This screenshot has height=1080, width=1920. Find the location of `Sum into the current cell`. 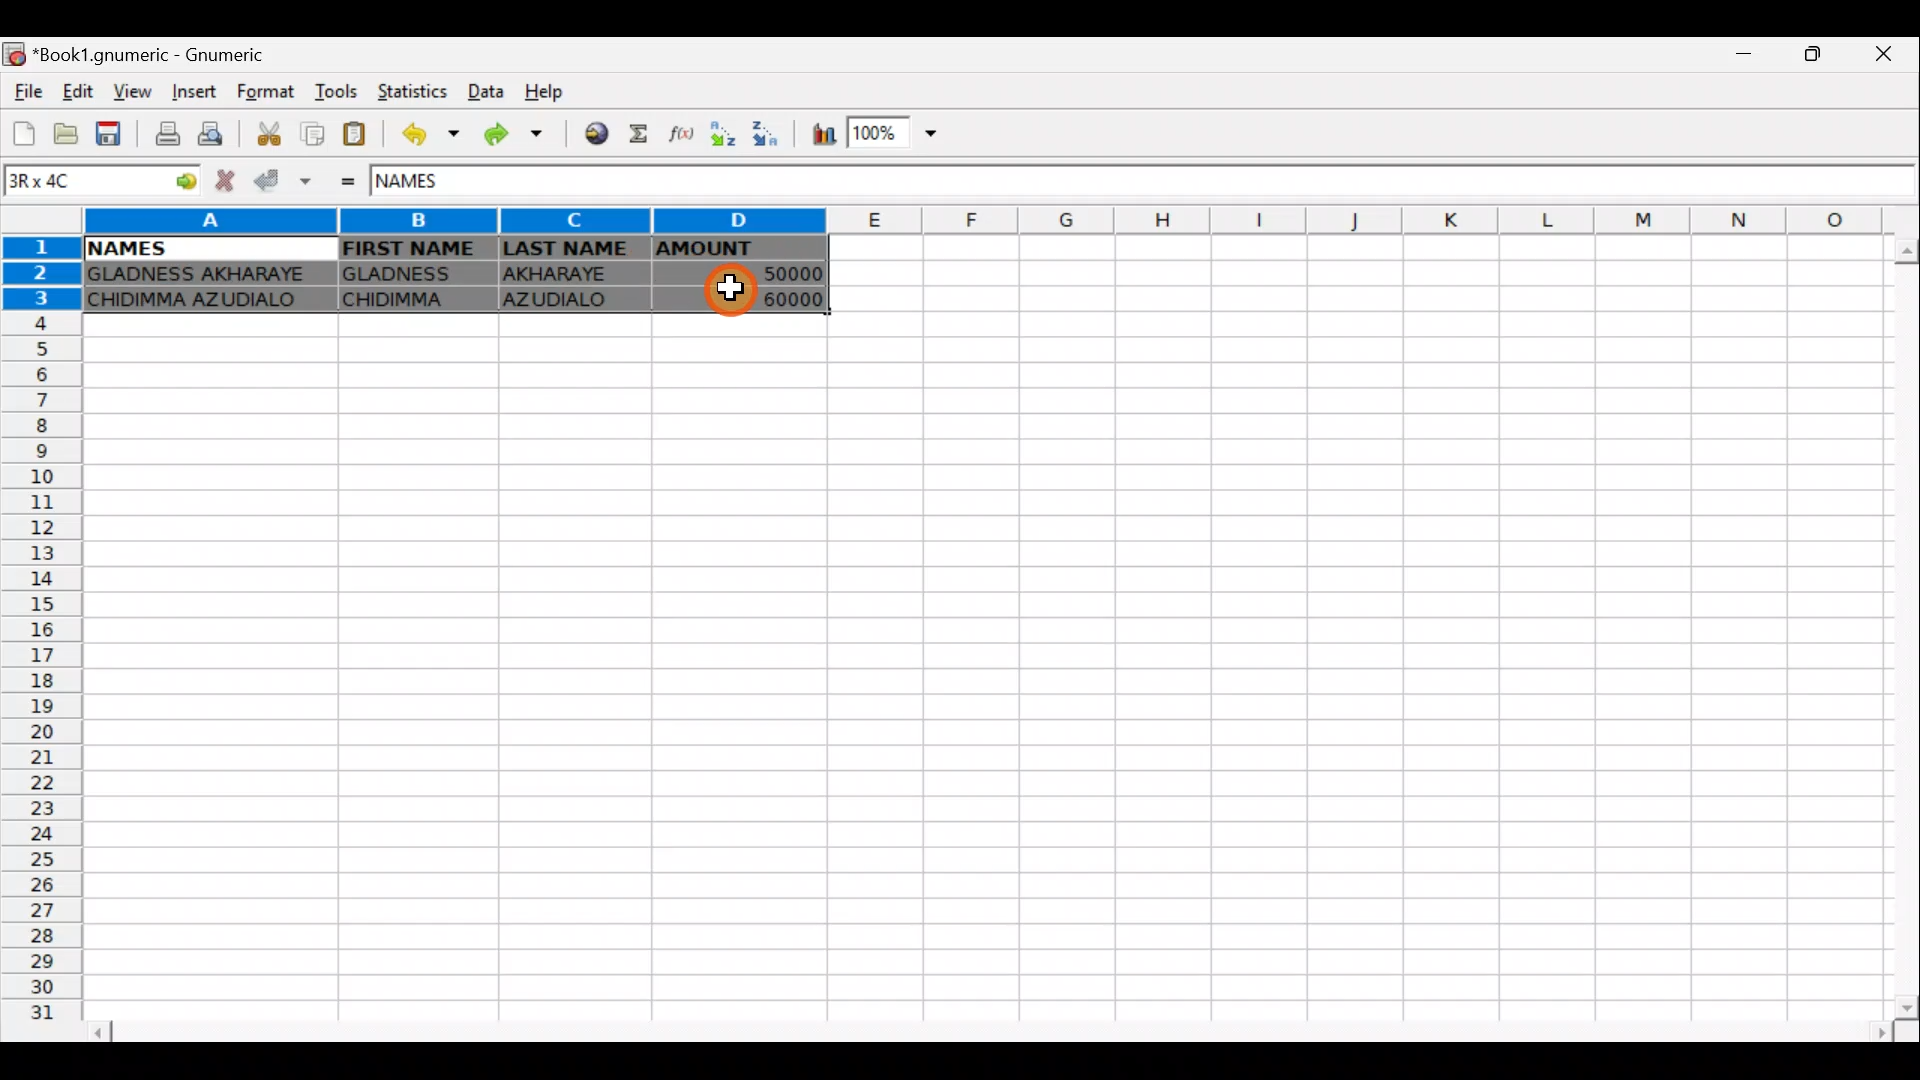

Sum into the current cell is located at coordinates (641, 135).